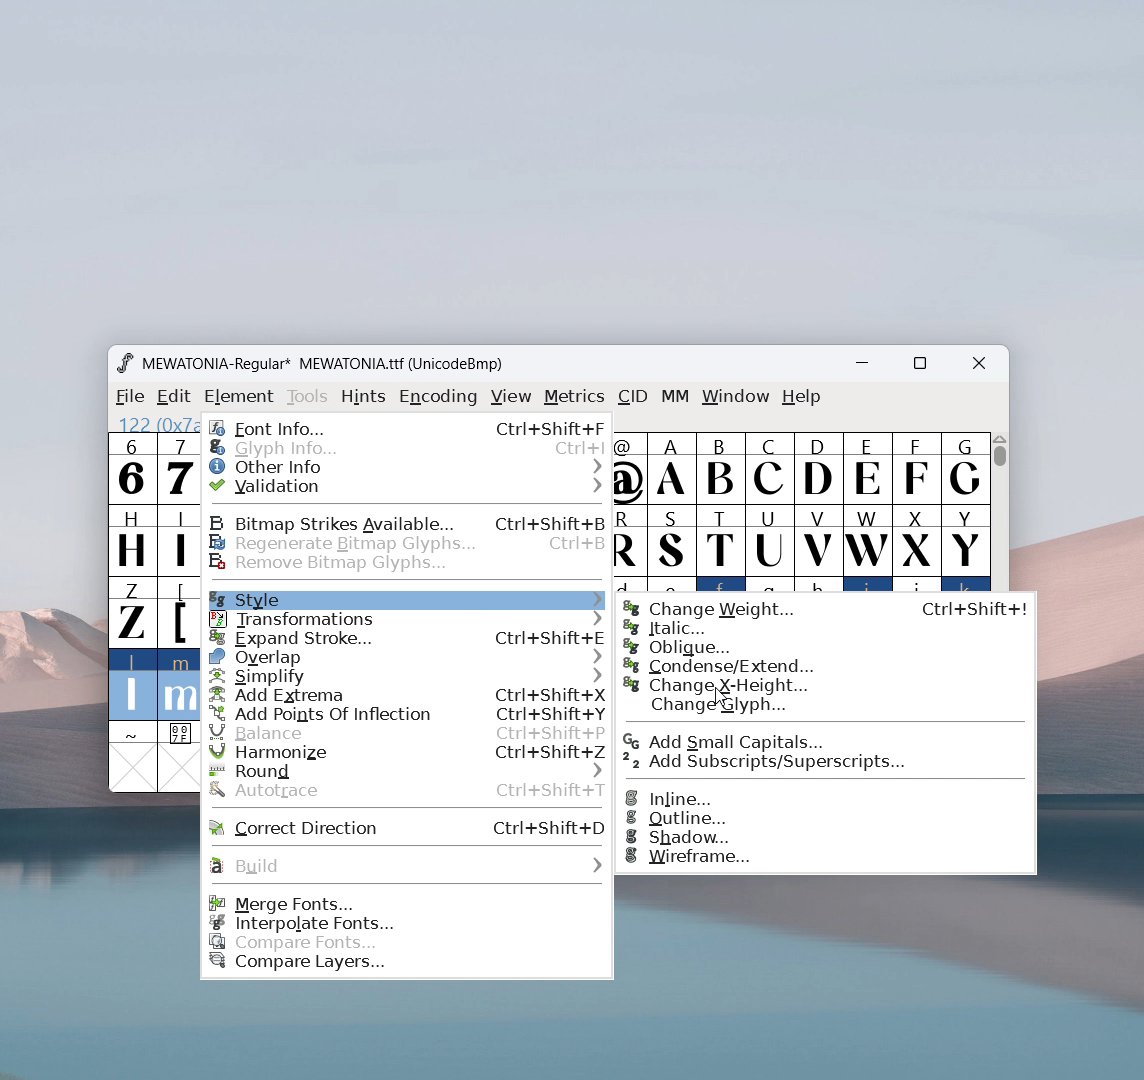  Describe the element at coordinates (408, 772) in the screenshot. I see `round` at that location.